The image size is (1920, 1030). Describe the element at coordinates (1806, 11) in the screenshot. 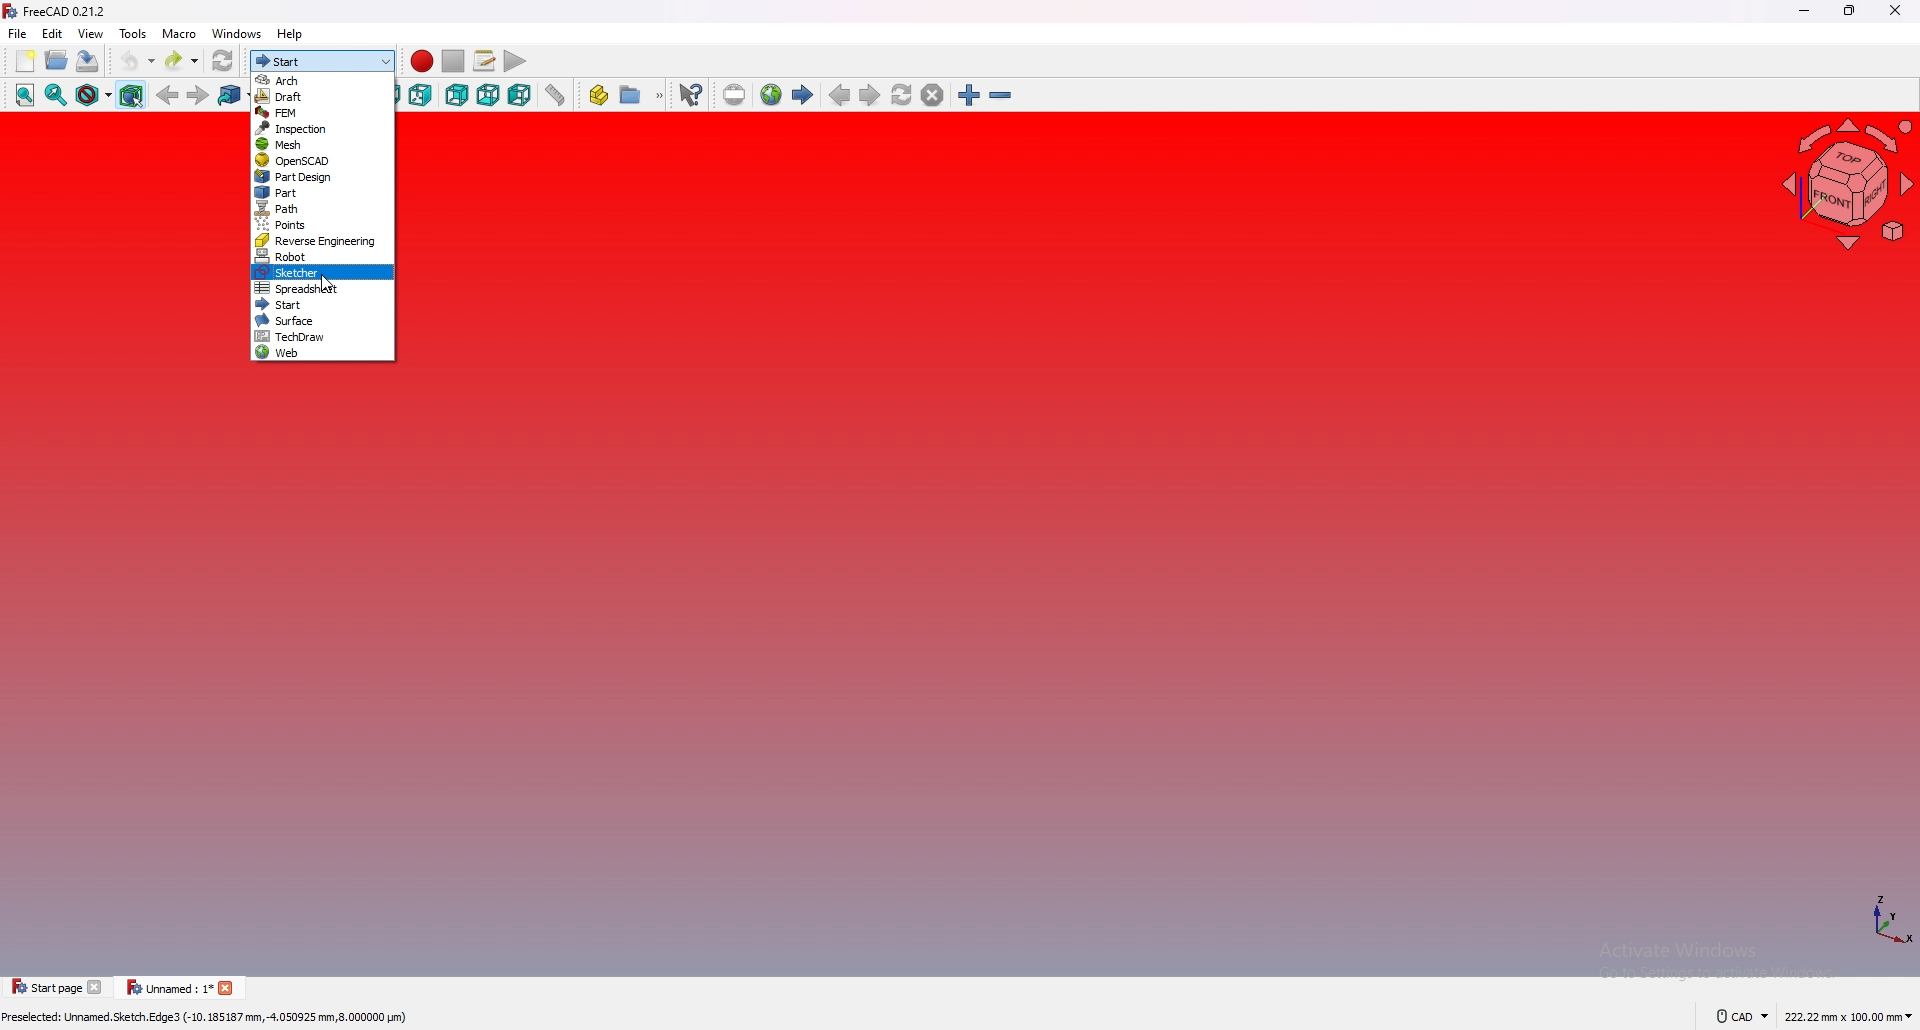

I see `minimize` at that location.